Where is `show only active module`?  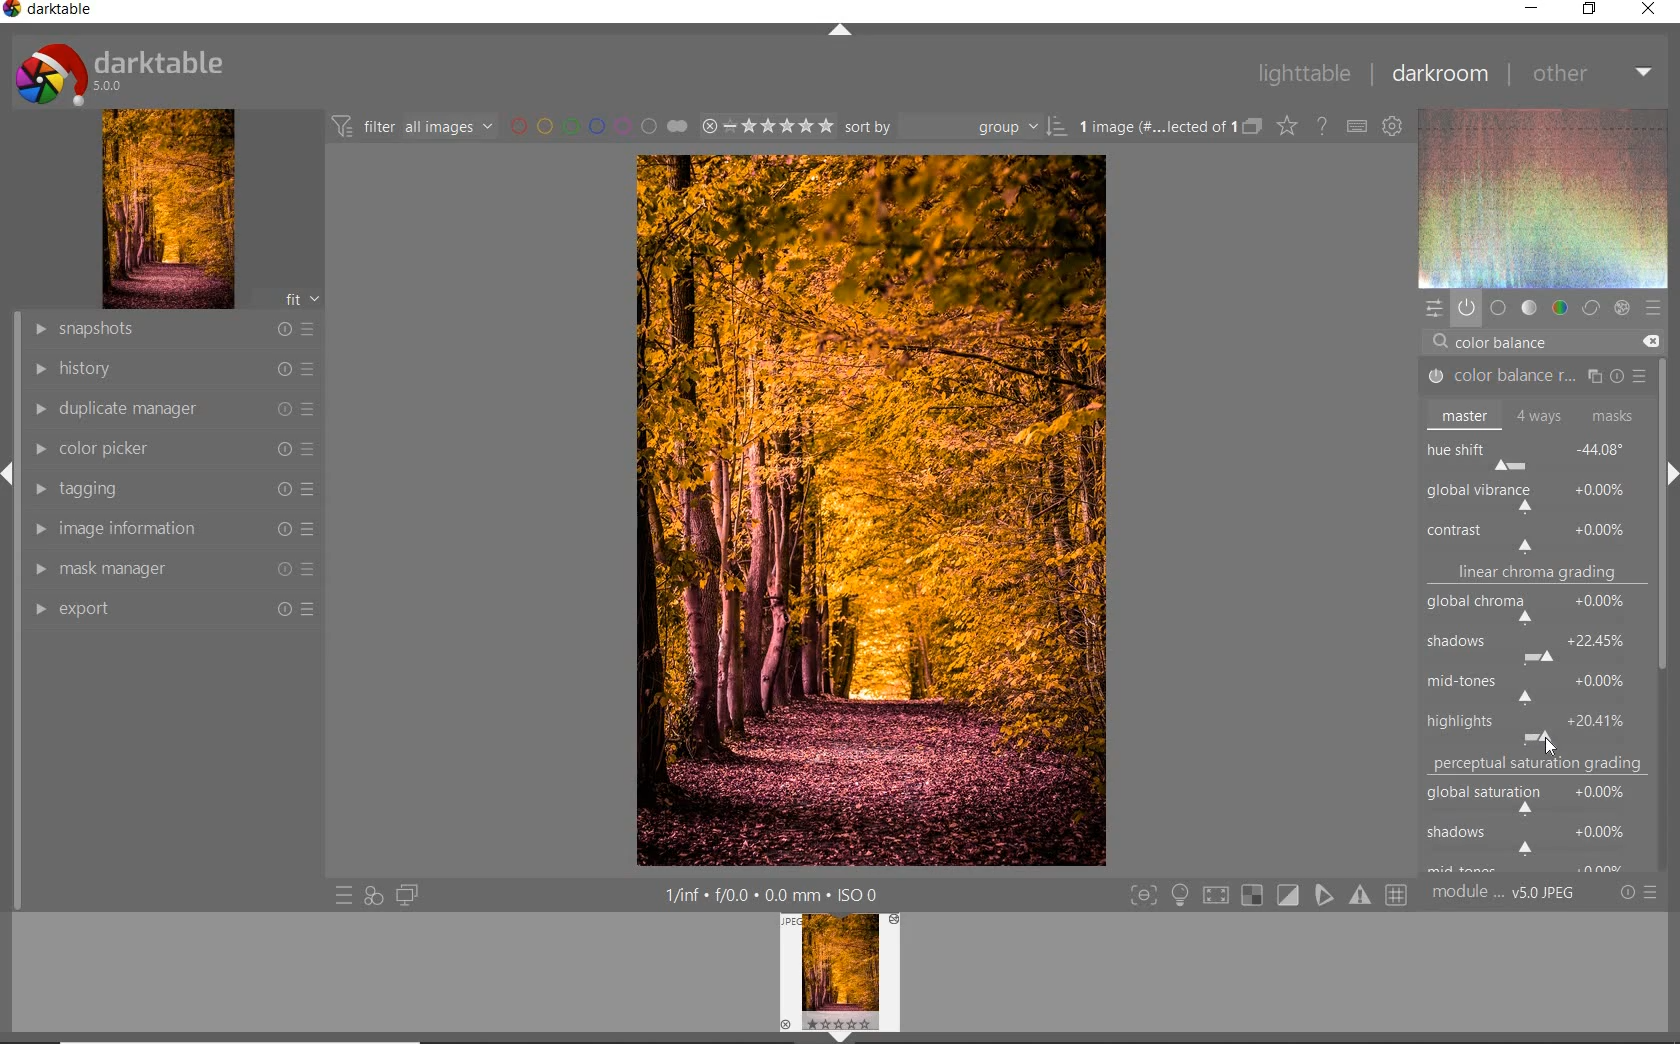
show only active module is located at coordinates (1466, 307).